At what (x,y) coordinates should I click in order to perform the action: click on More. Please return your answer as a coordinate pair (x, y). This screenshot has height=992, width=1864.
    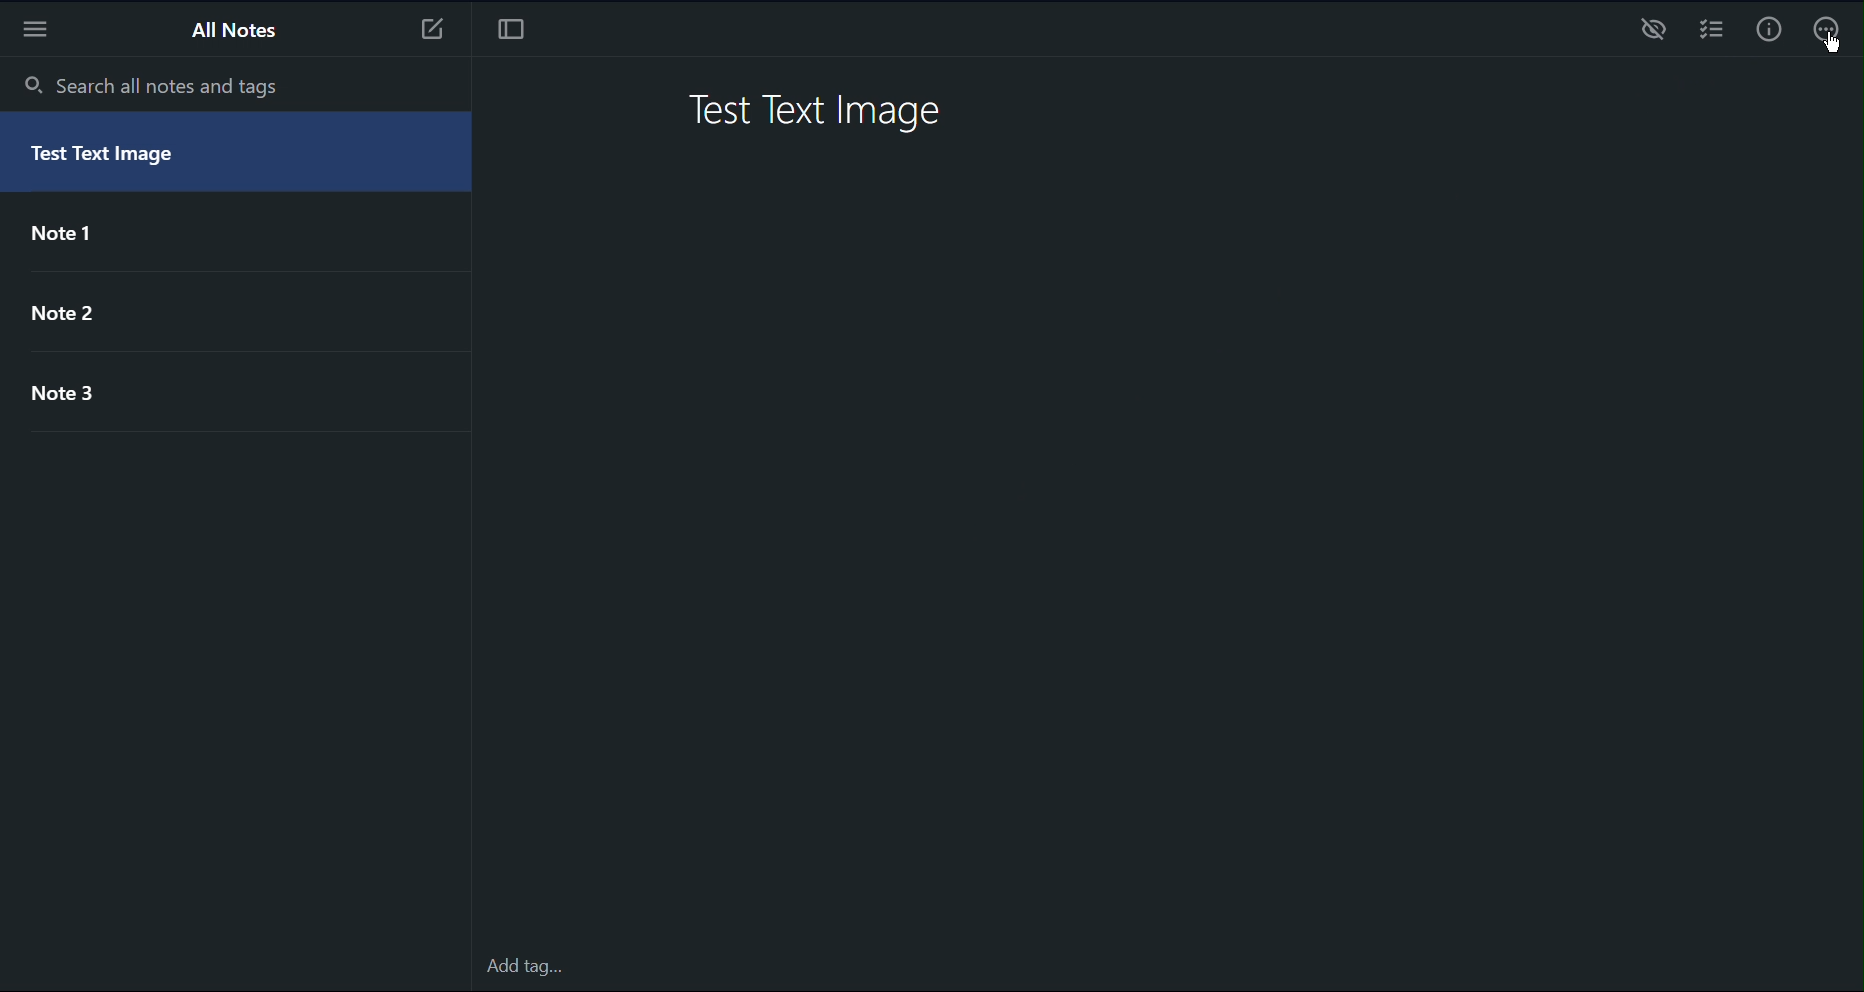
    Looking at the image, I should click on (1827, 30).